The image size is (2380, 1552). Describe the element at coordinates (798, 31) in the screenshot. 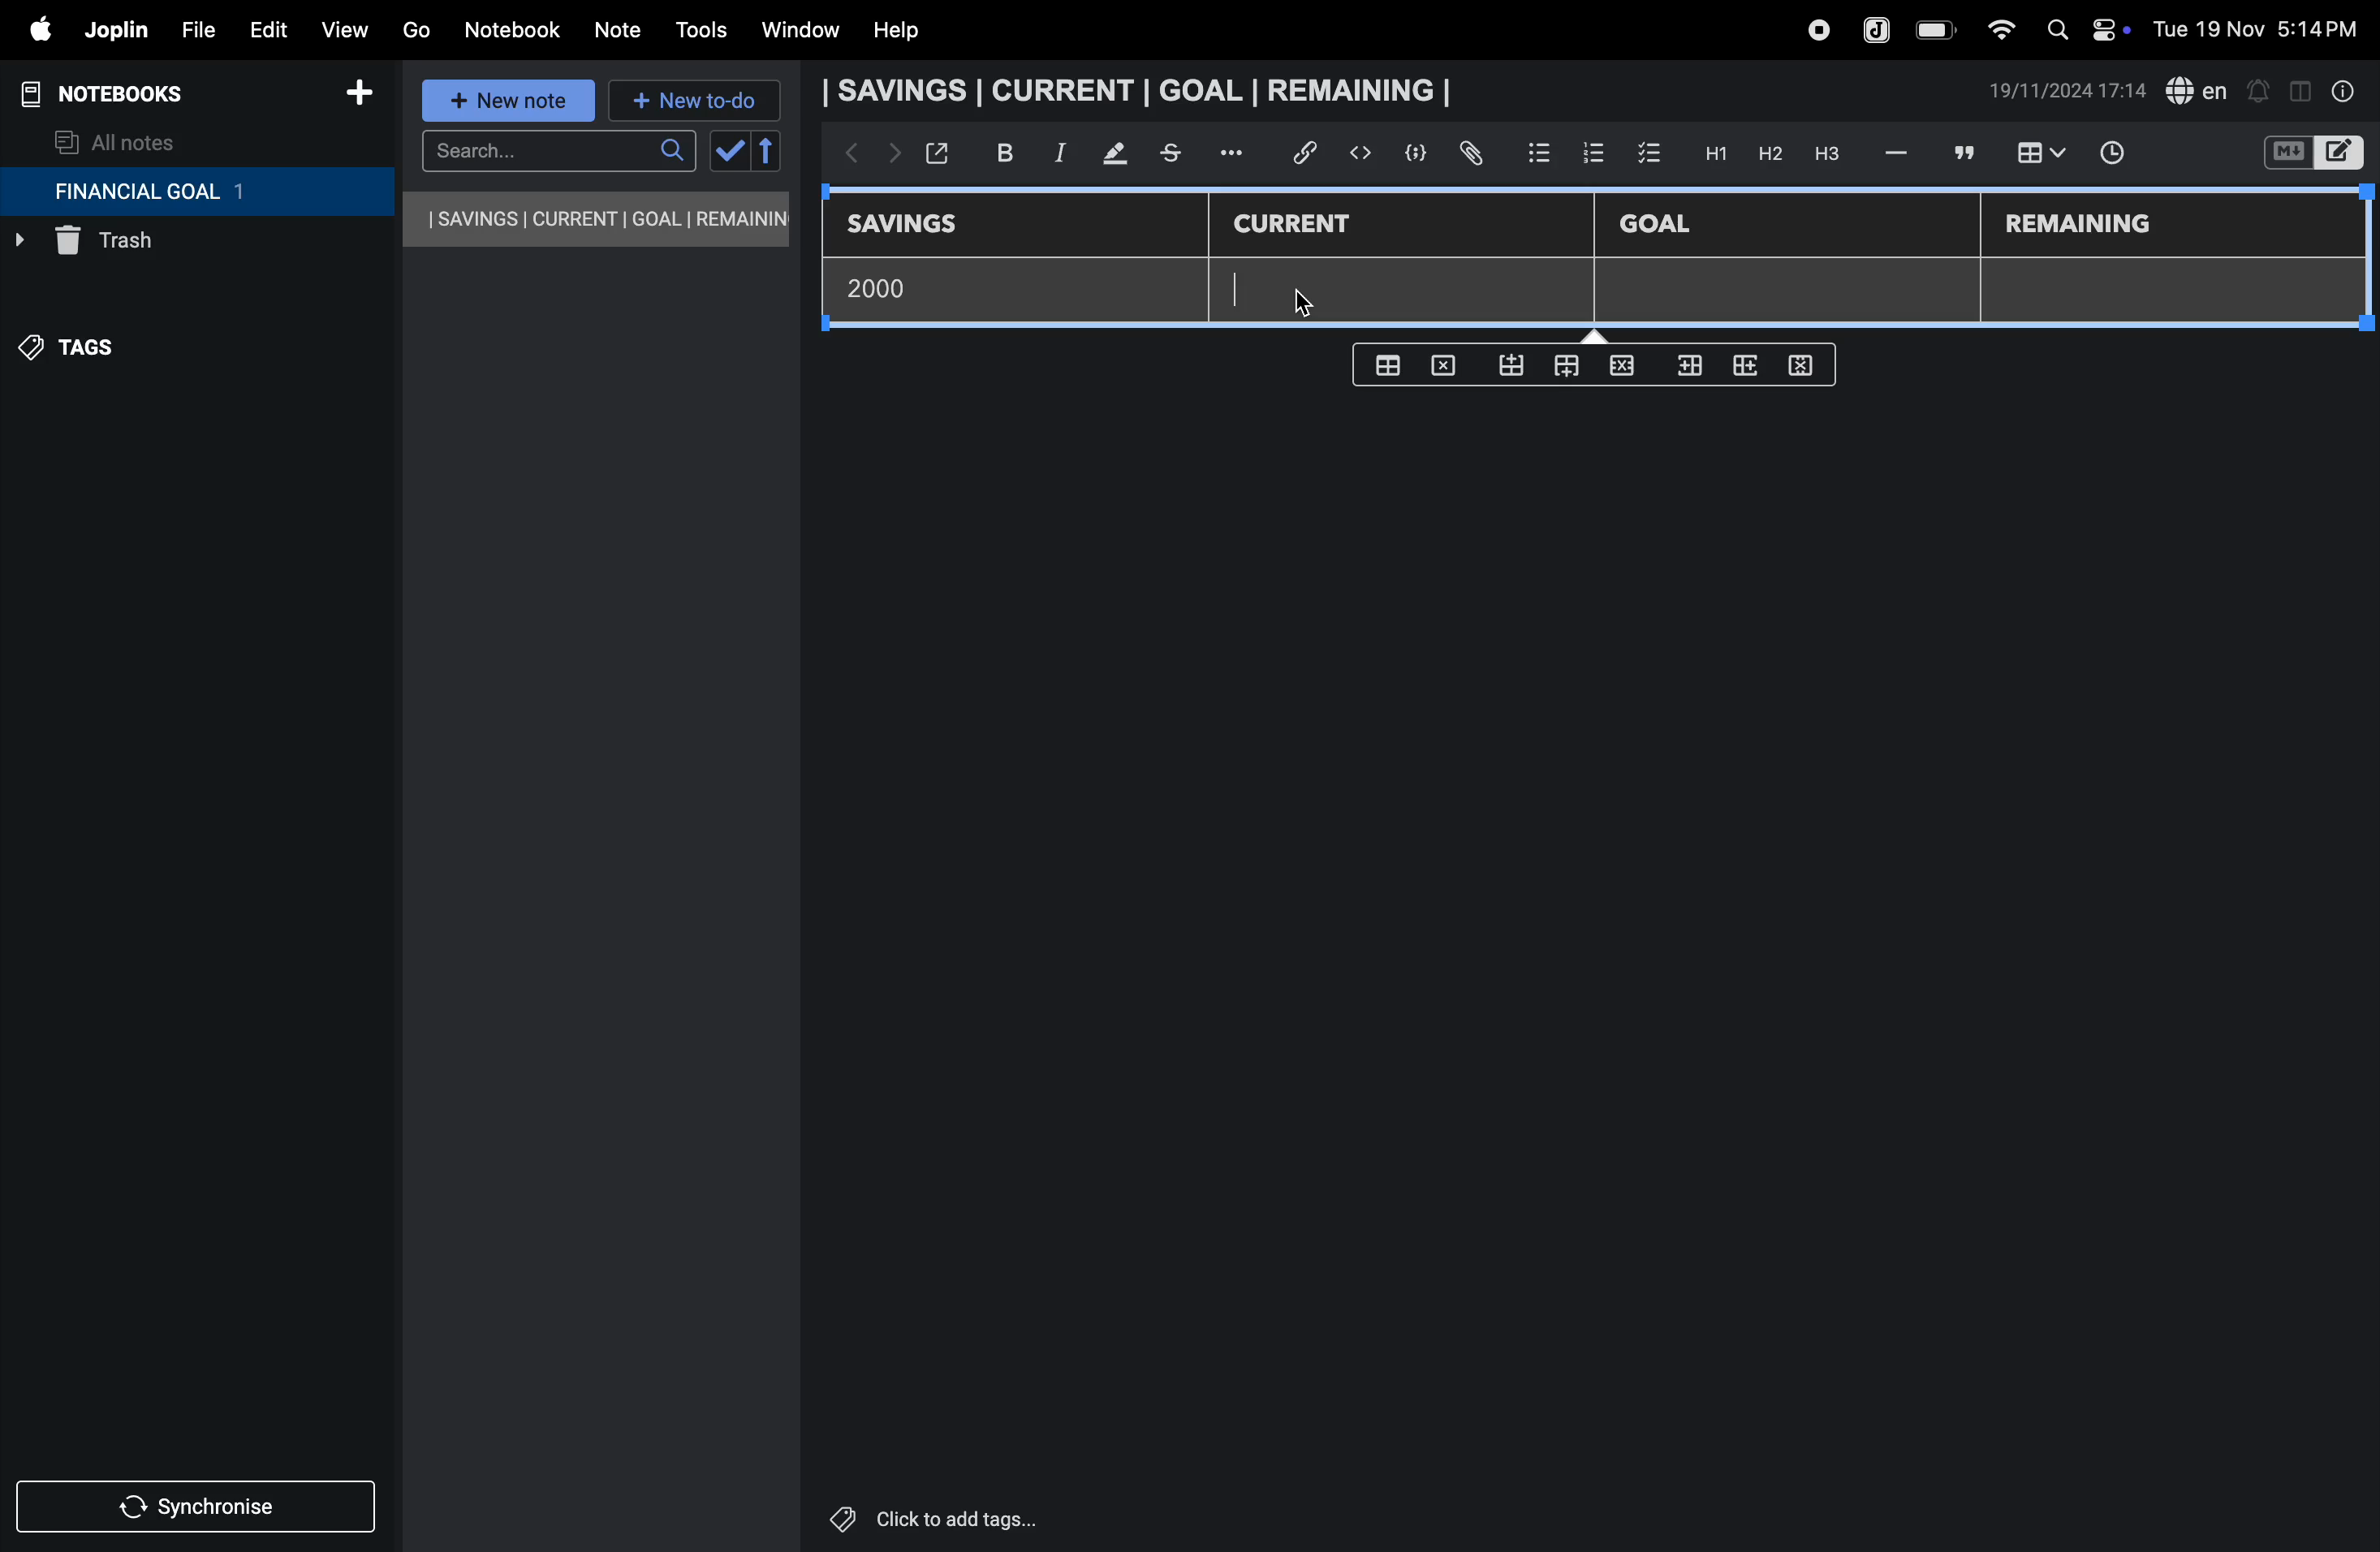

I see `window` at that location.